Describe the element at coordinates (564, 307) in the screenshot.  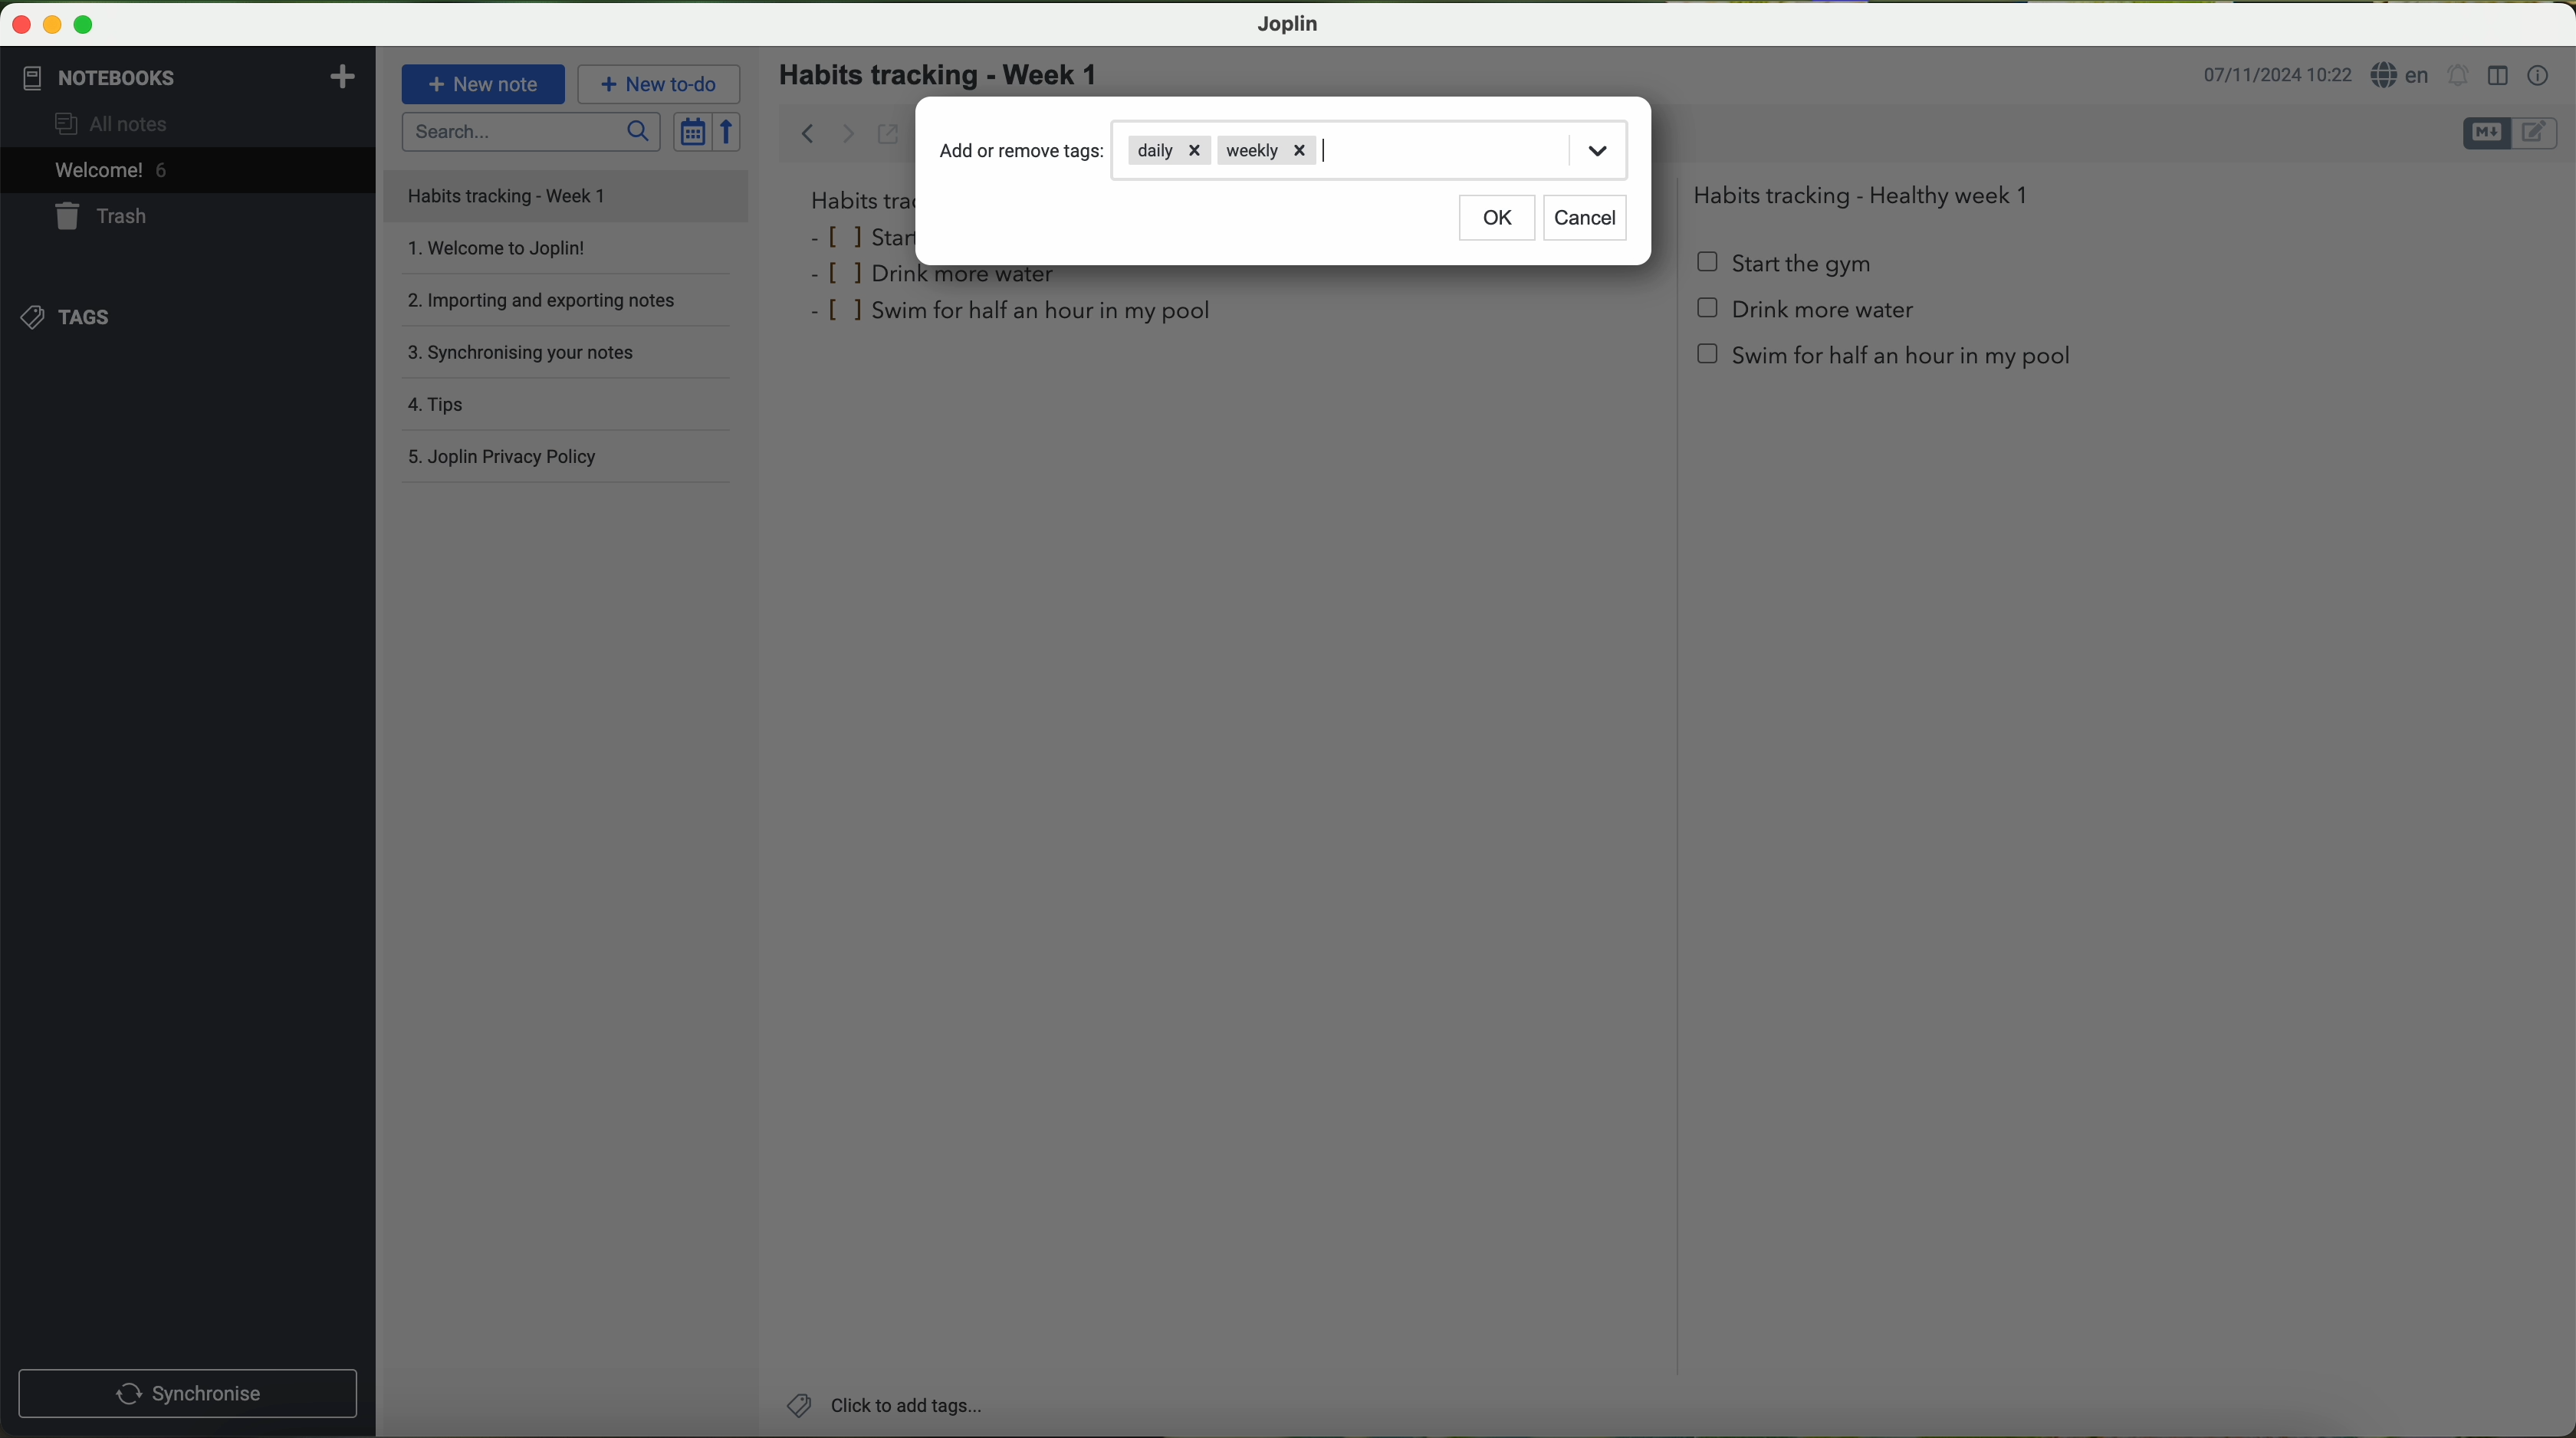
I see `importing and exporting notes` at that location.